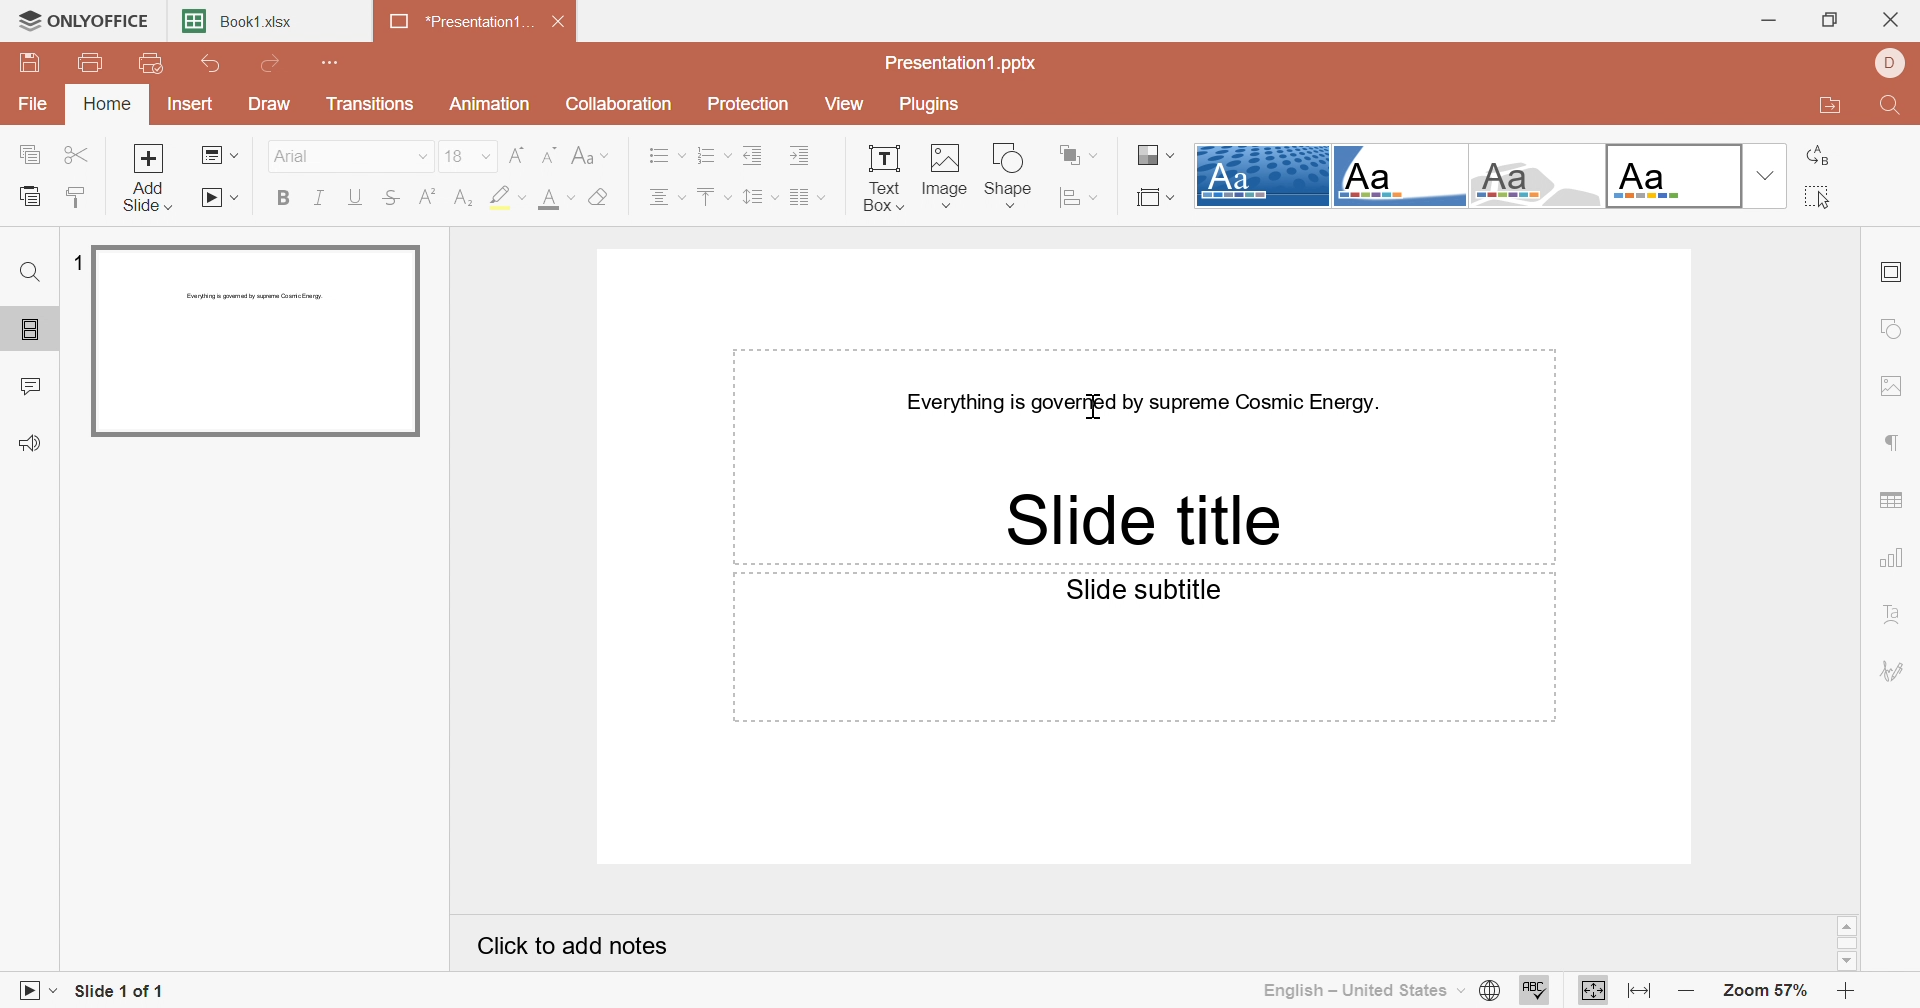  Describe the element at coordinates (1849, 991) in the screenshot. I see `Zoom in` at that location.